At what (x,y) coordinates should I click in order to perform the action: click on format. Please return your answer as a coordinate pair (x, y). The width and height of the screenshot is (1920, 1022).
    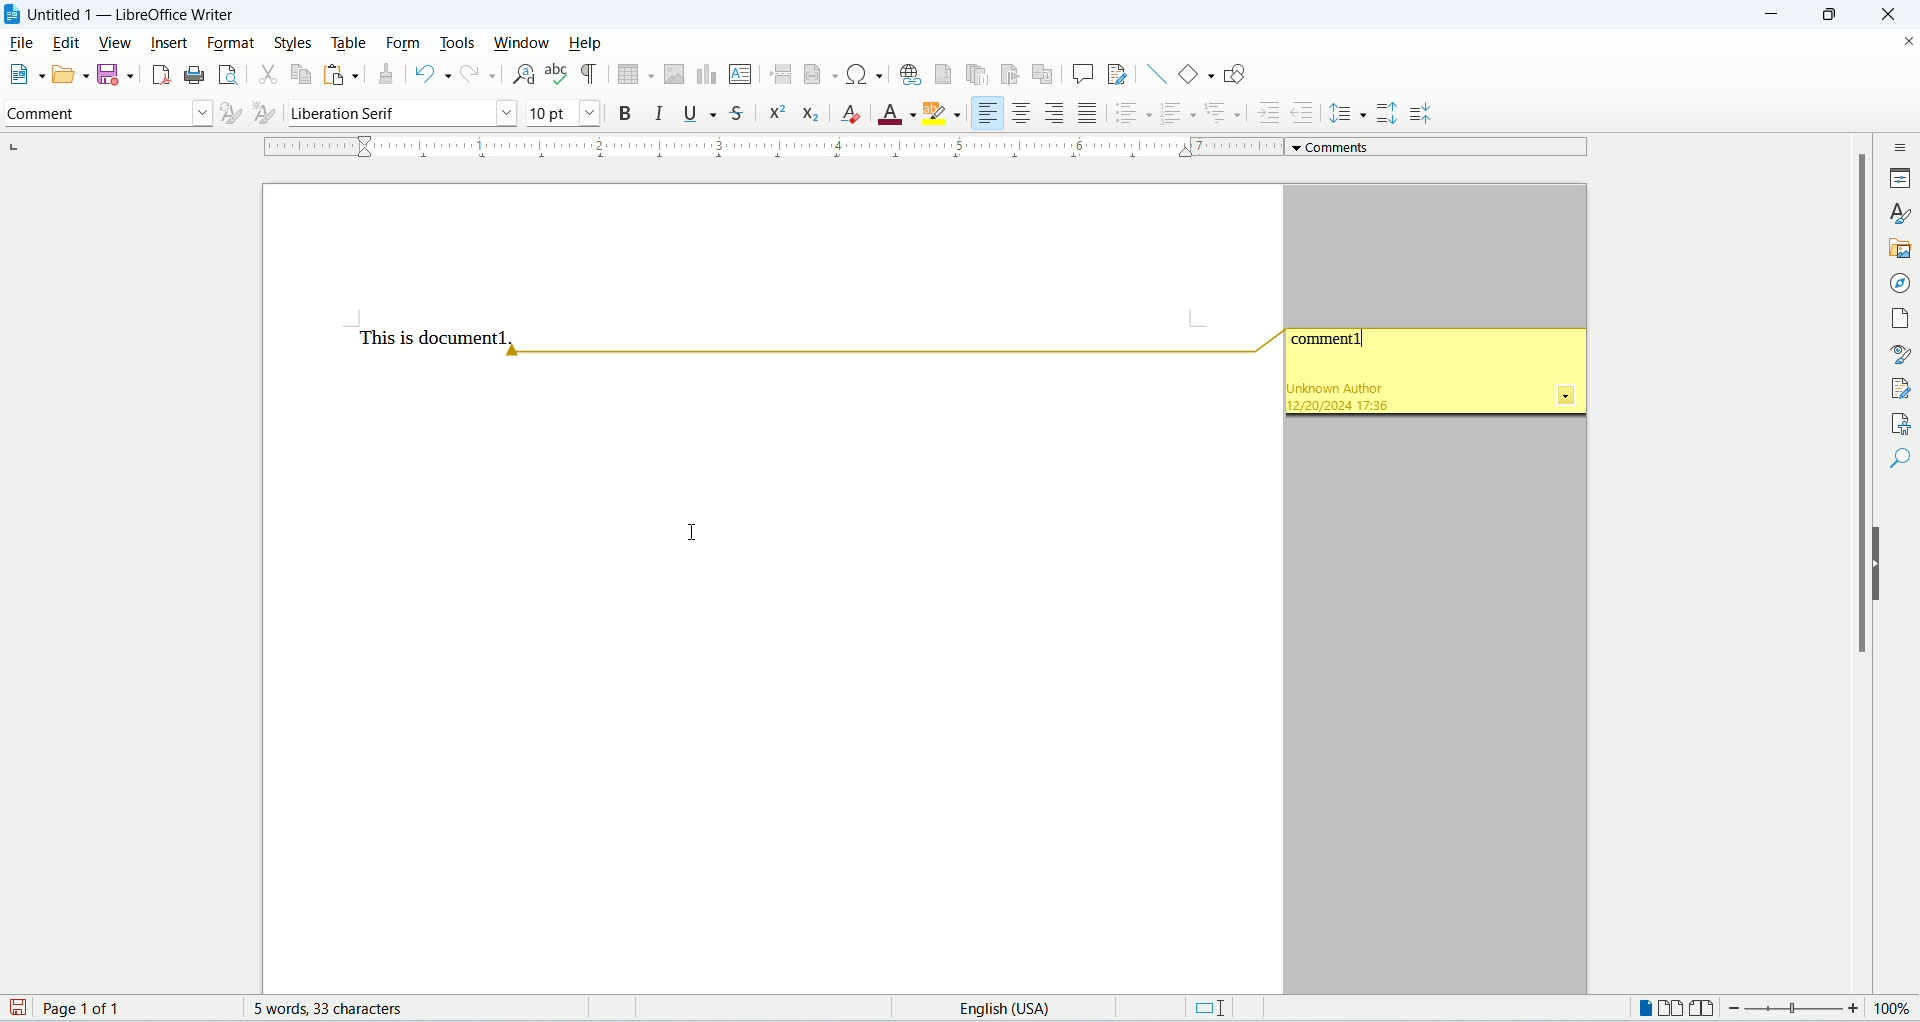
    Looking at the image, I should click on (229, 42).